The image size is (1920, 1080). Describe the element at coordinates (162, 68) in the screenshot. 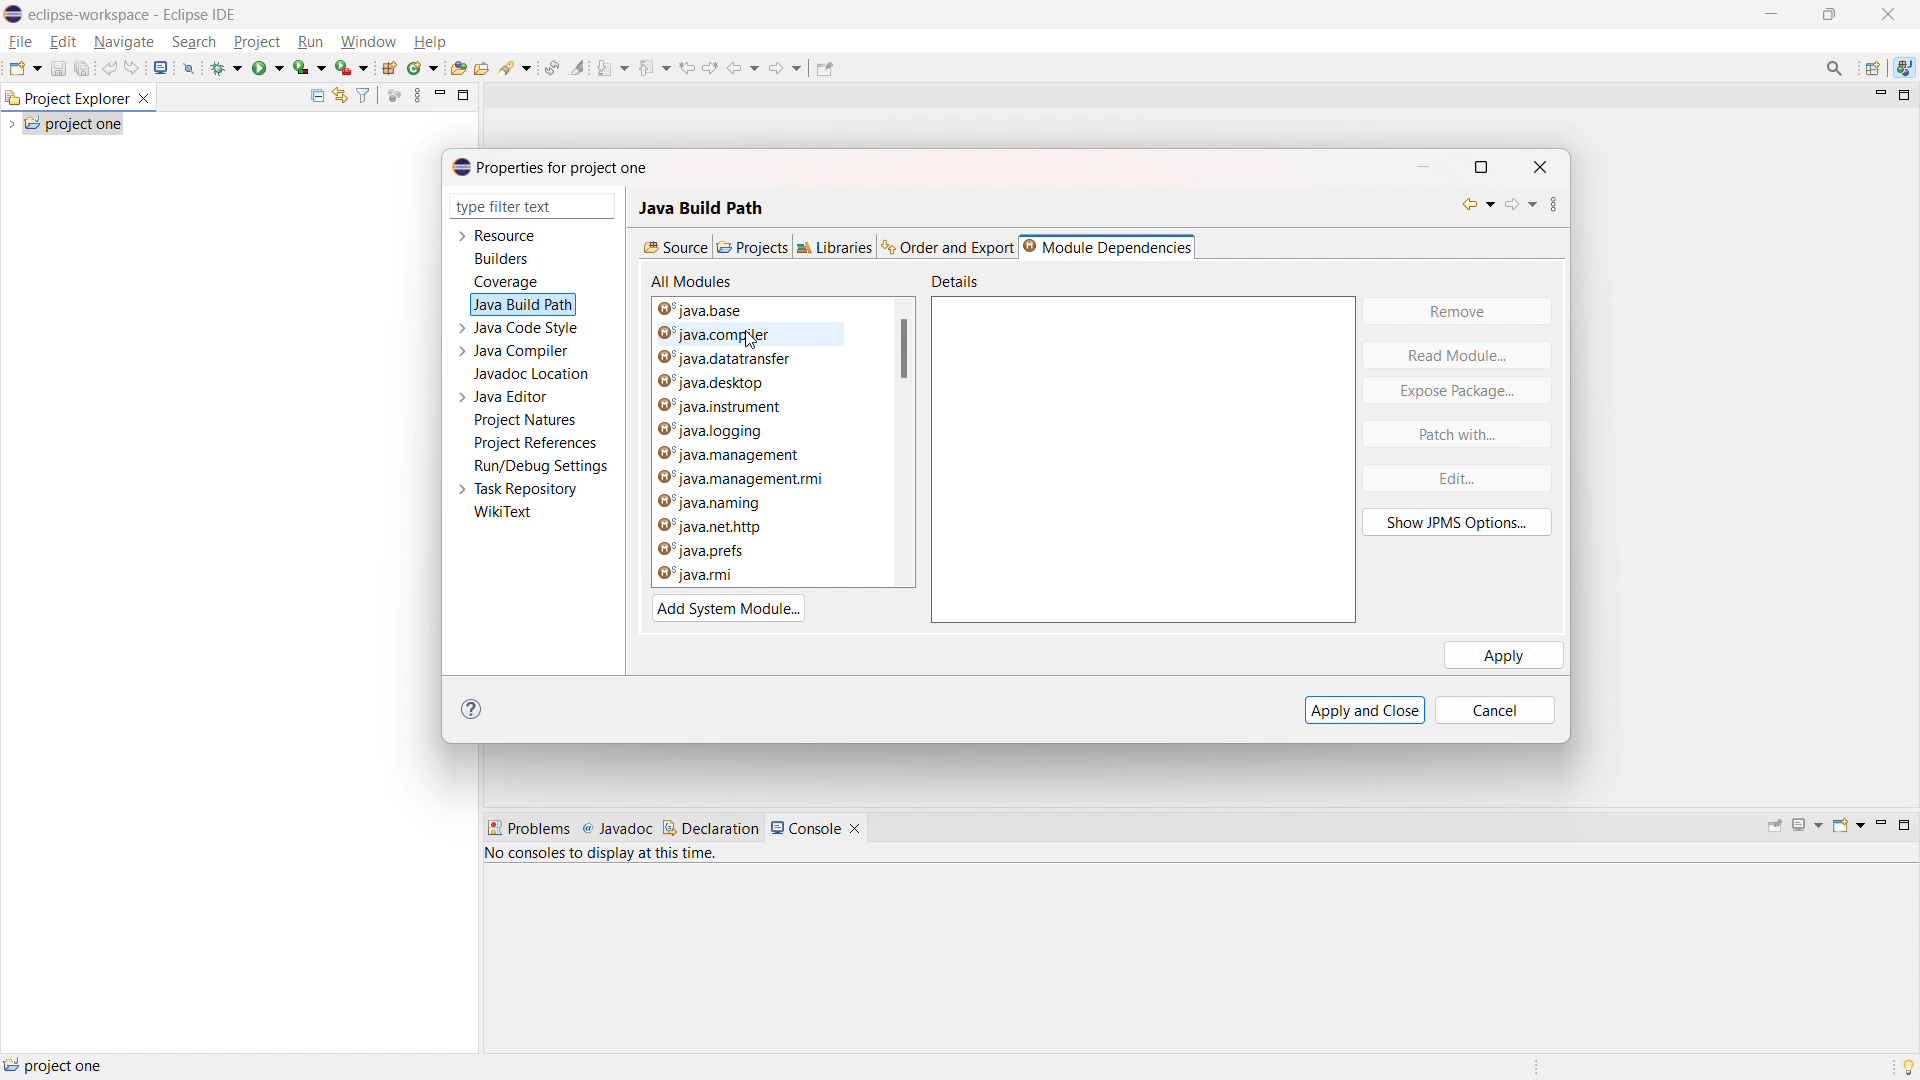

I see `open console` at that location.